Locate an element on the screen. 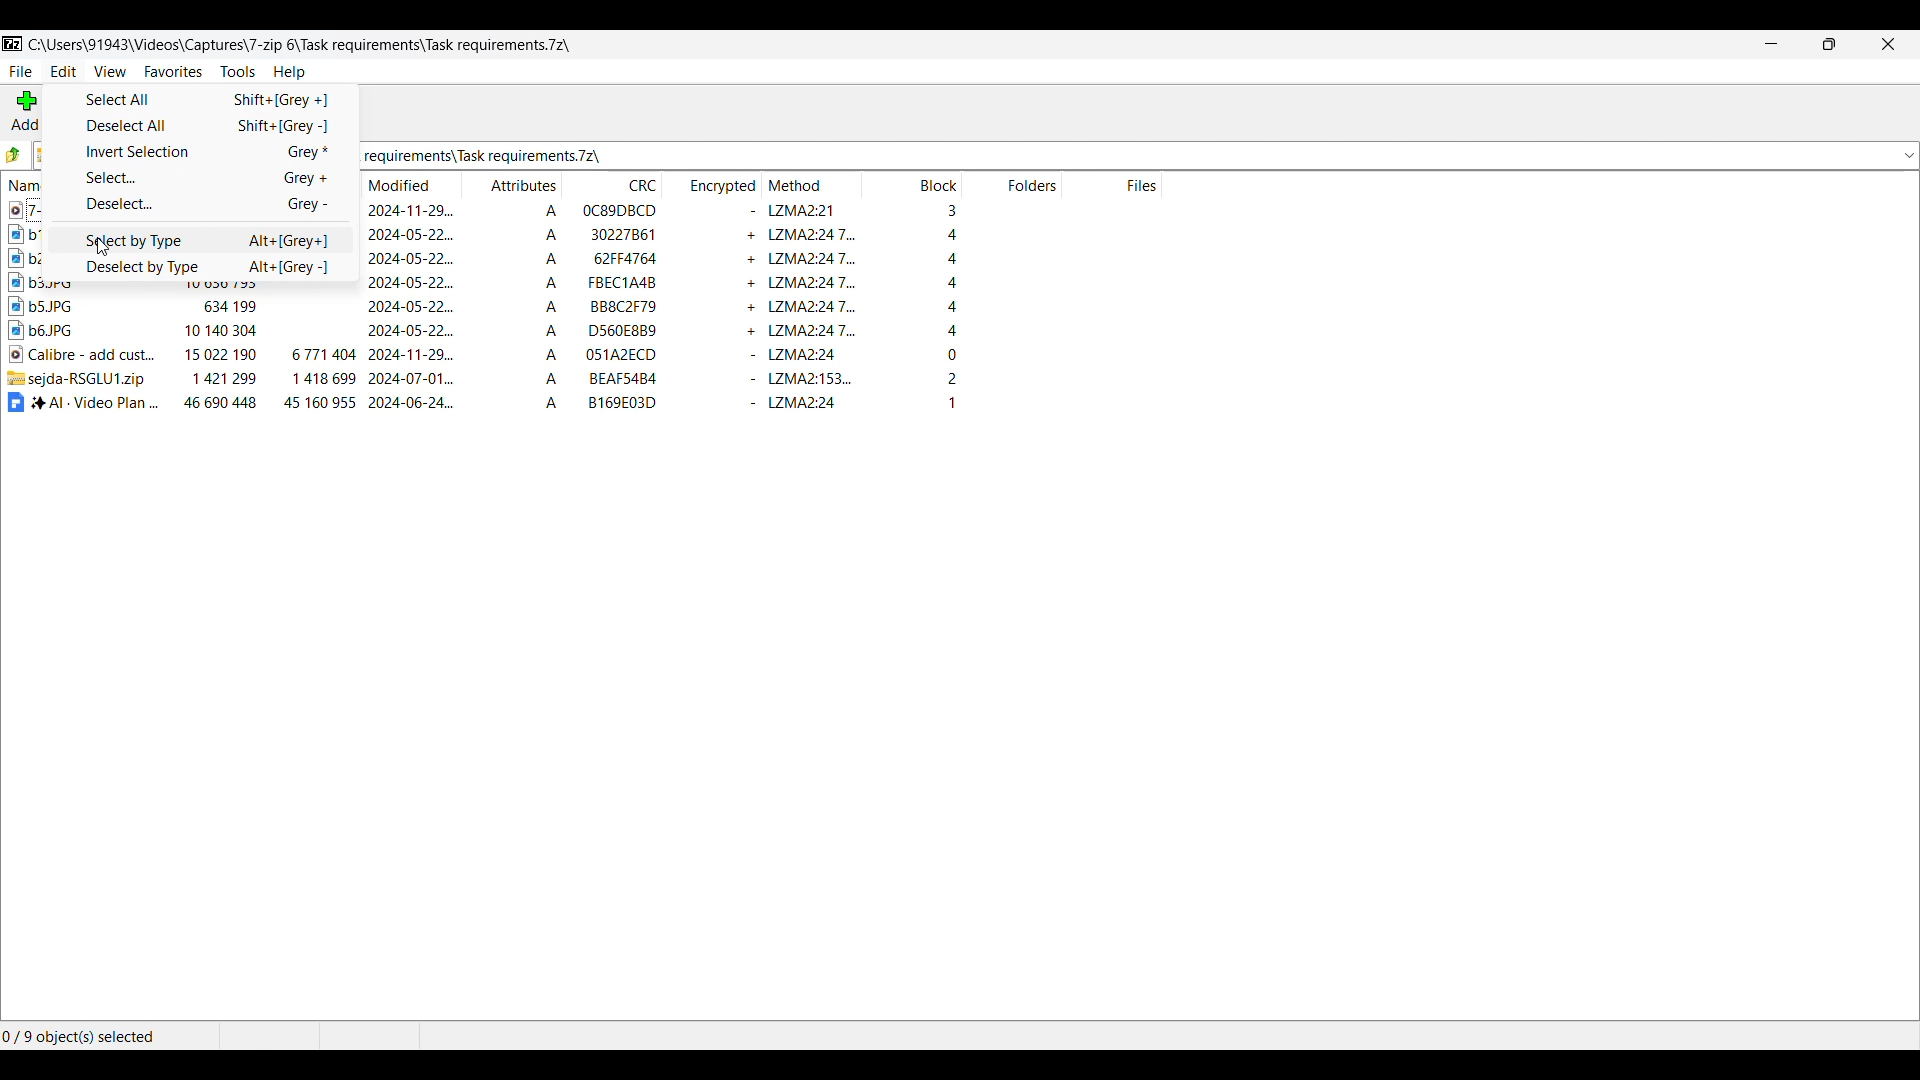 The image size is (1920, 1080). Selected files and folders out of the total number of files and folders in the current folder is located at coordinates (109, 1037).